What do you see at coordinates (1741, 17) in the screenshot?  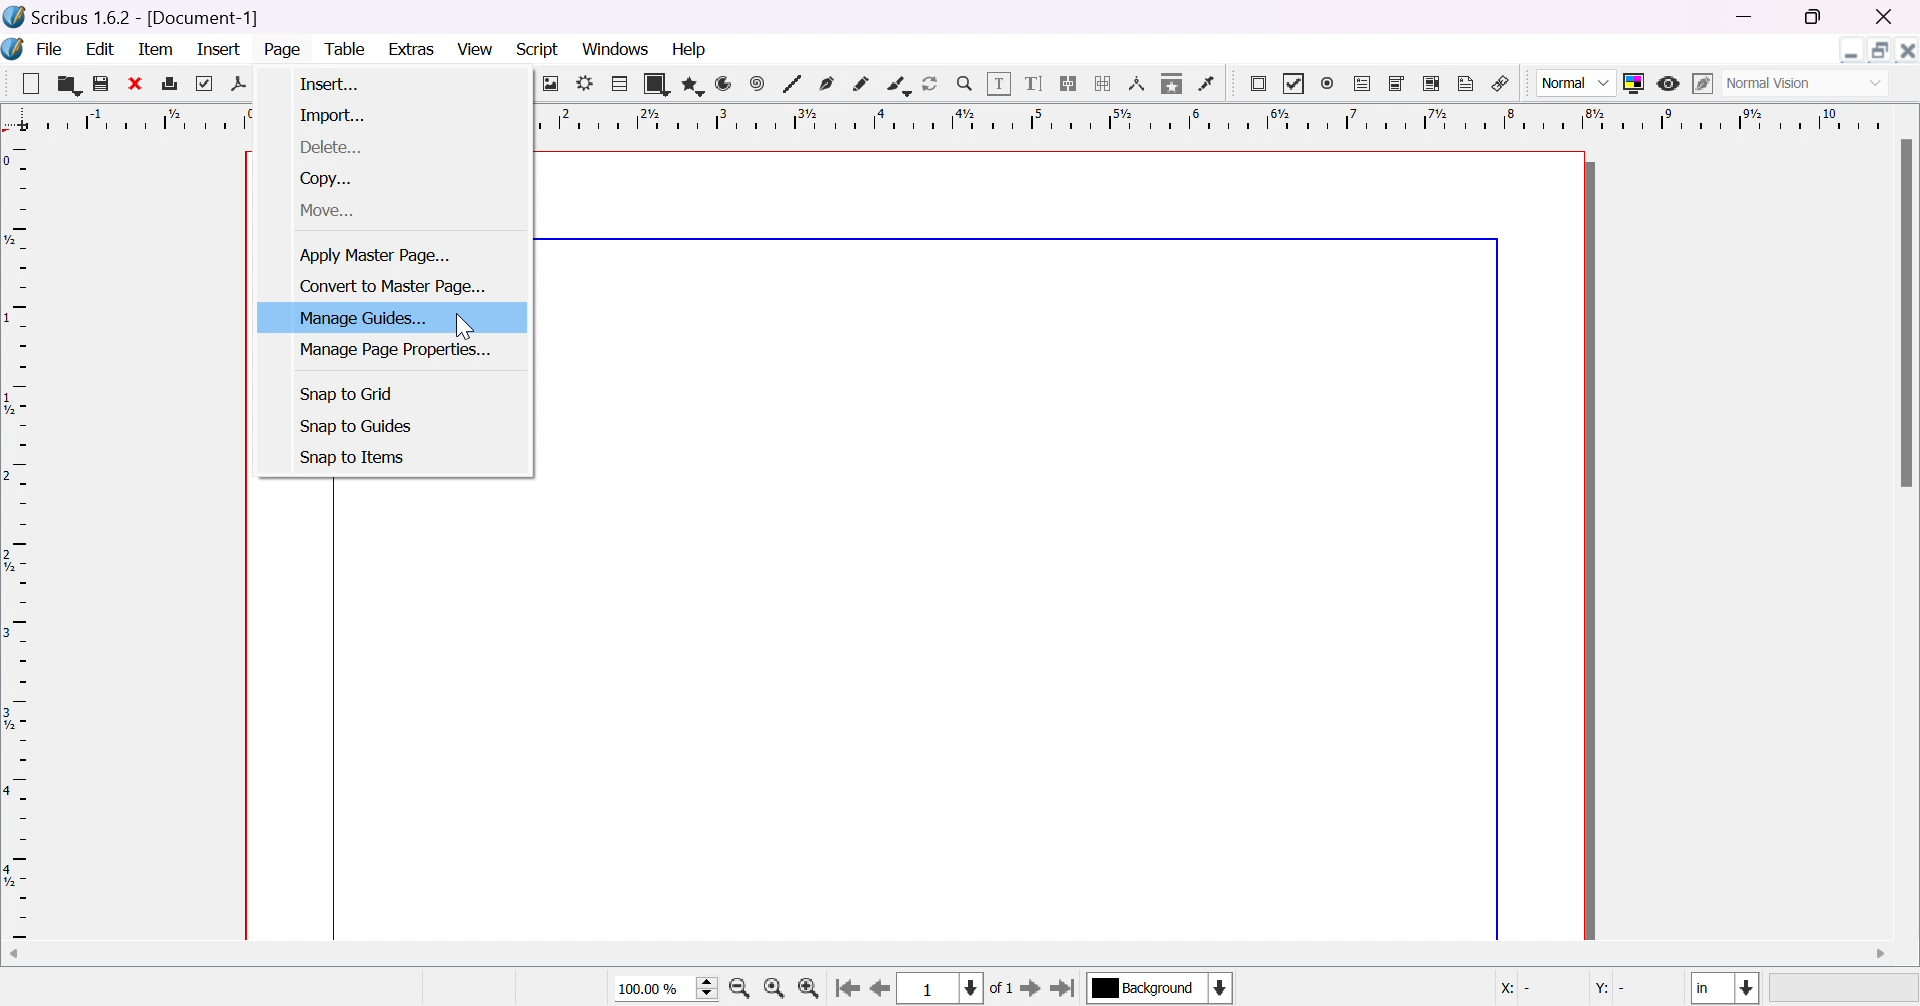 I see `minimize` at bounding box center [1741, 17].